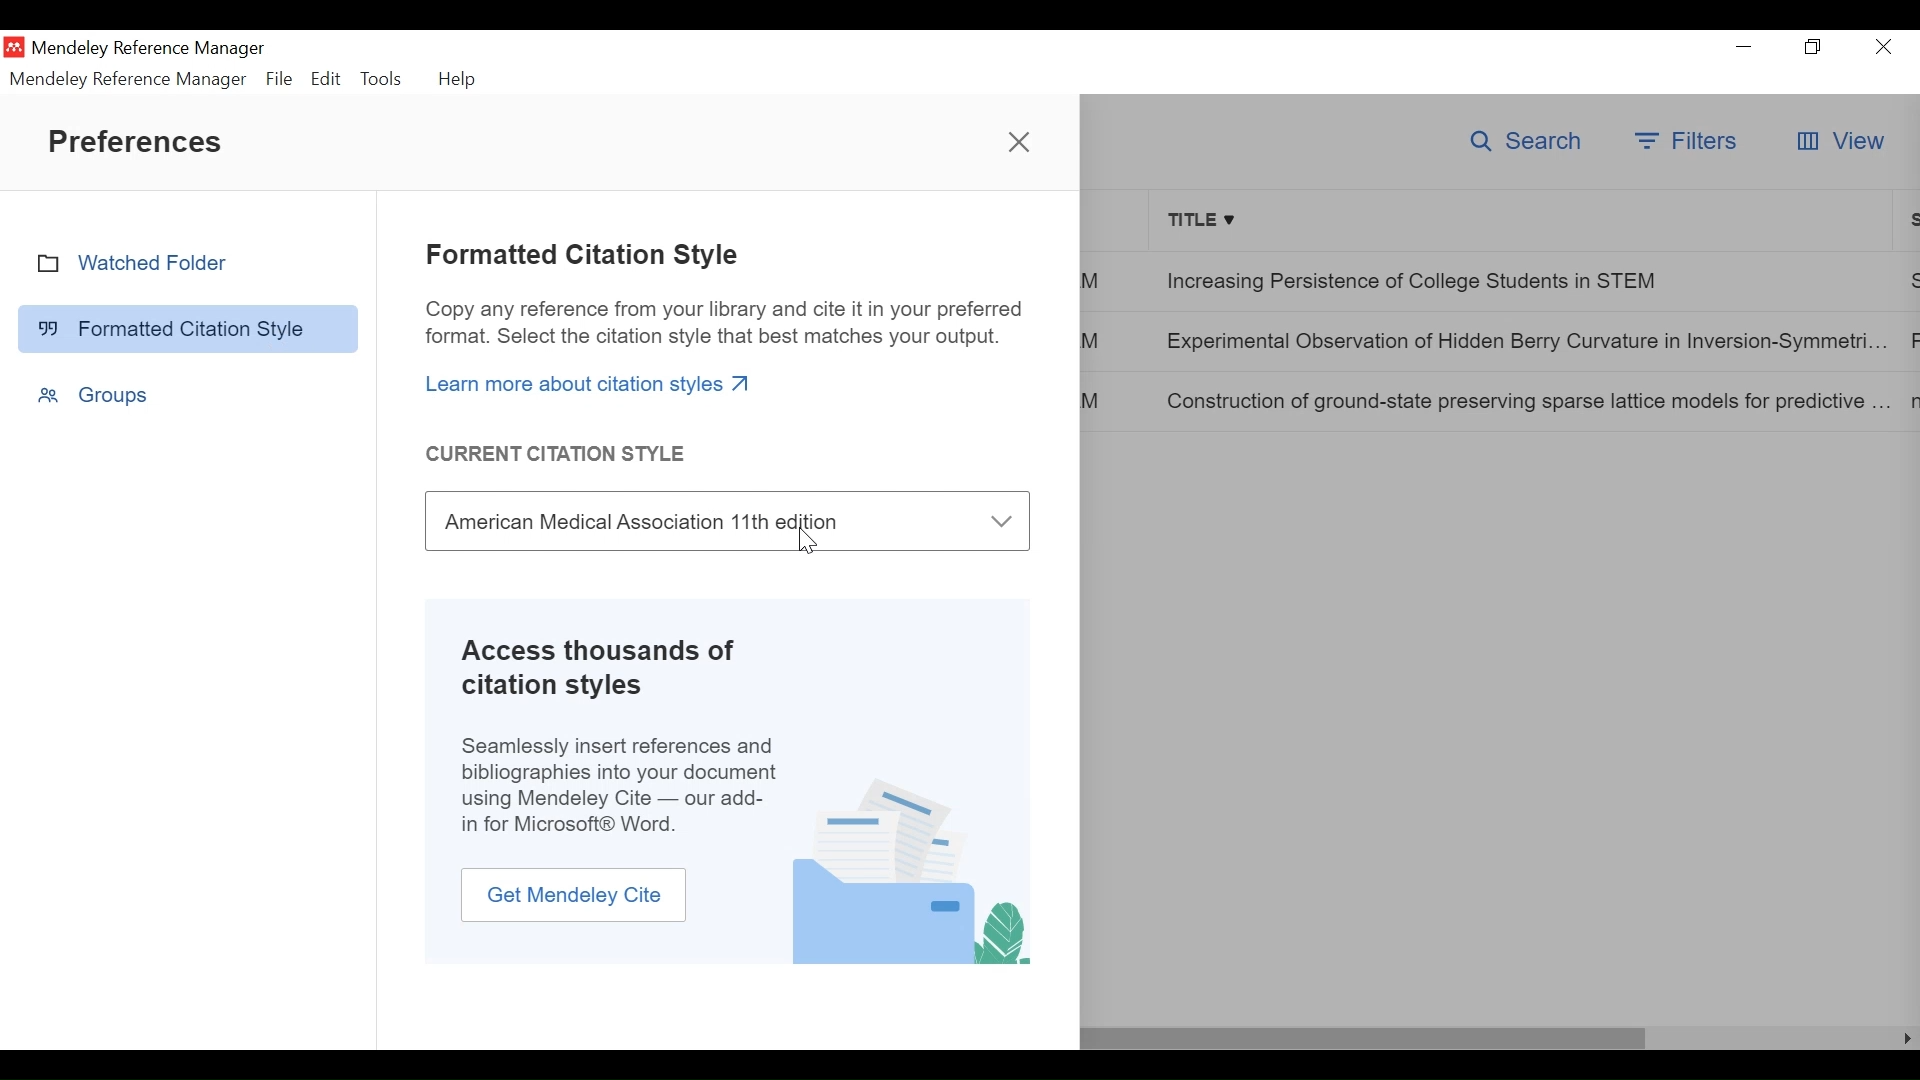 This screenshot has height=1080, width=1920. Describe the element at coordinates (461, 79) in the screenshot. I see `Help` at that location.